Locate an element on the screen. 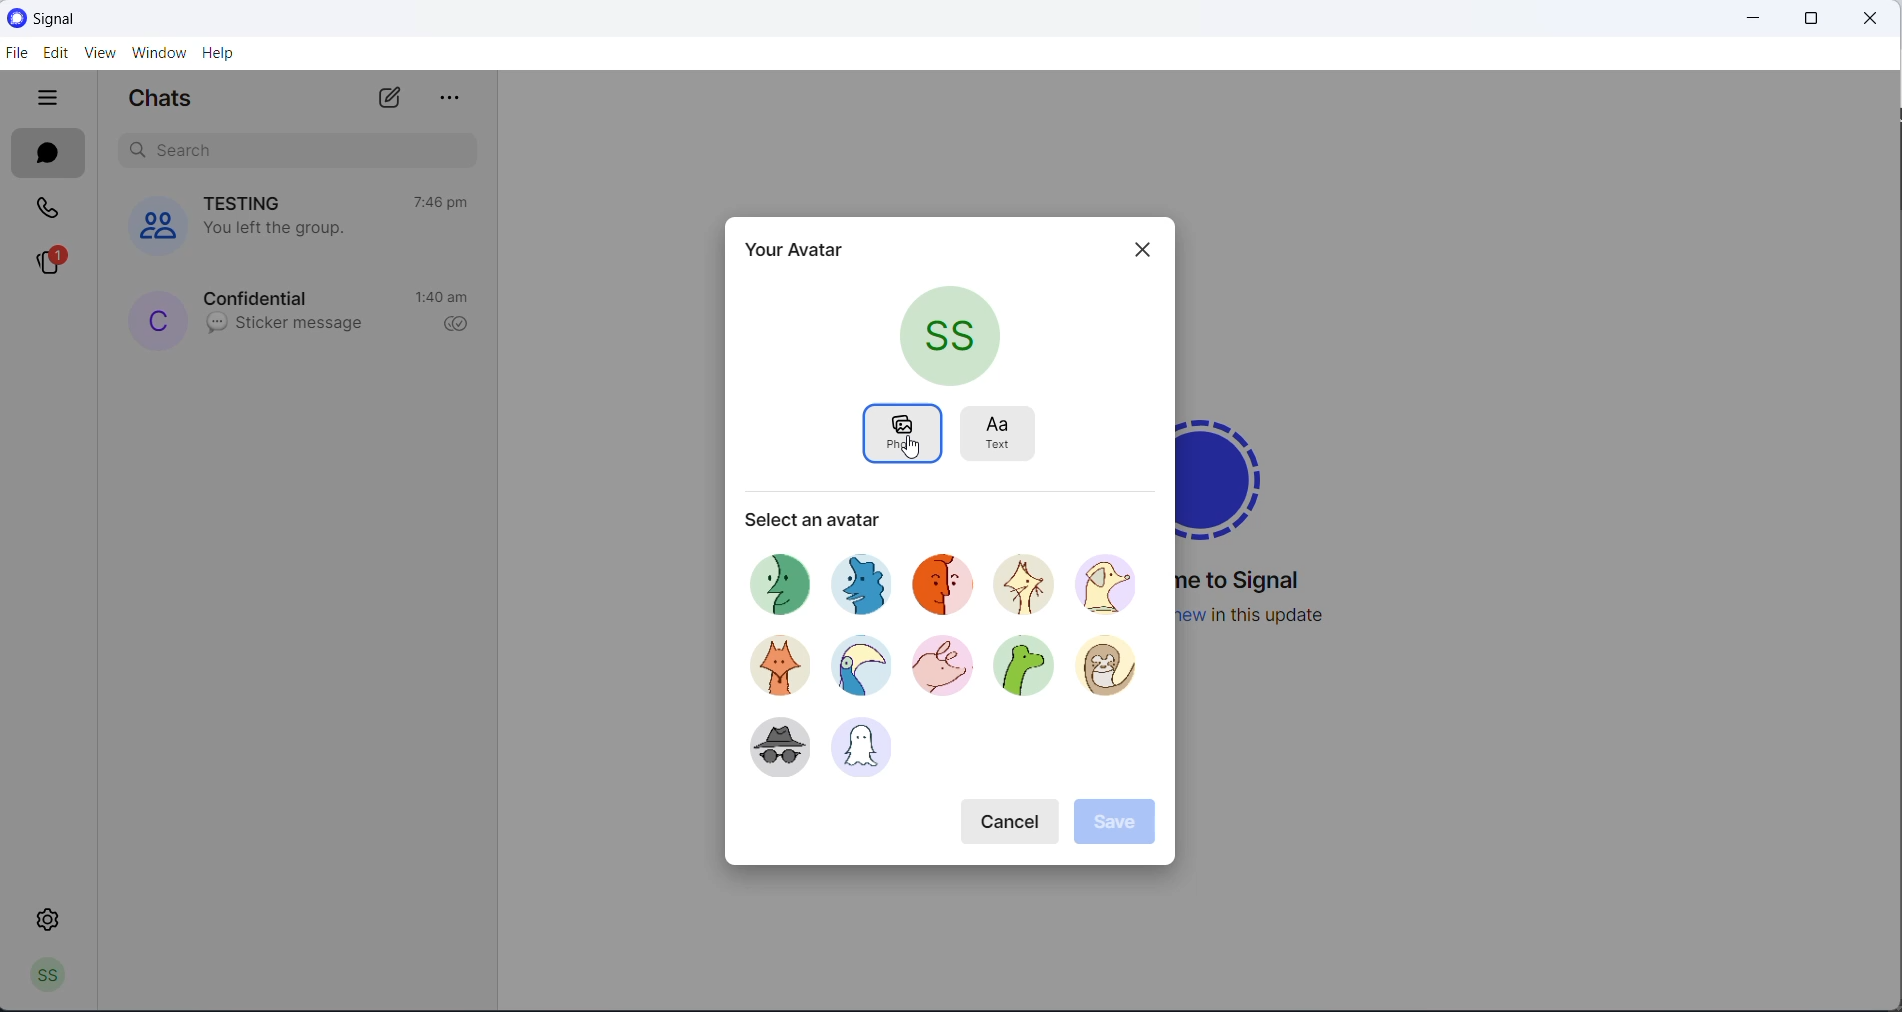 The image size is (1902, 1012). avatar is located at coordinates (942, 669).